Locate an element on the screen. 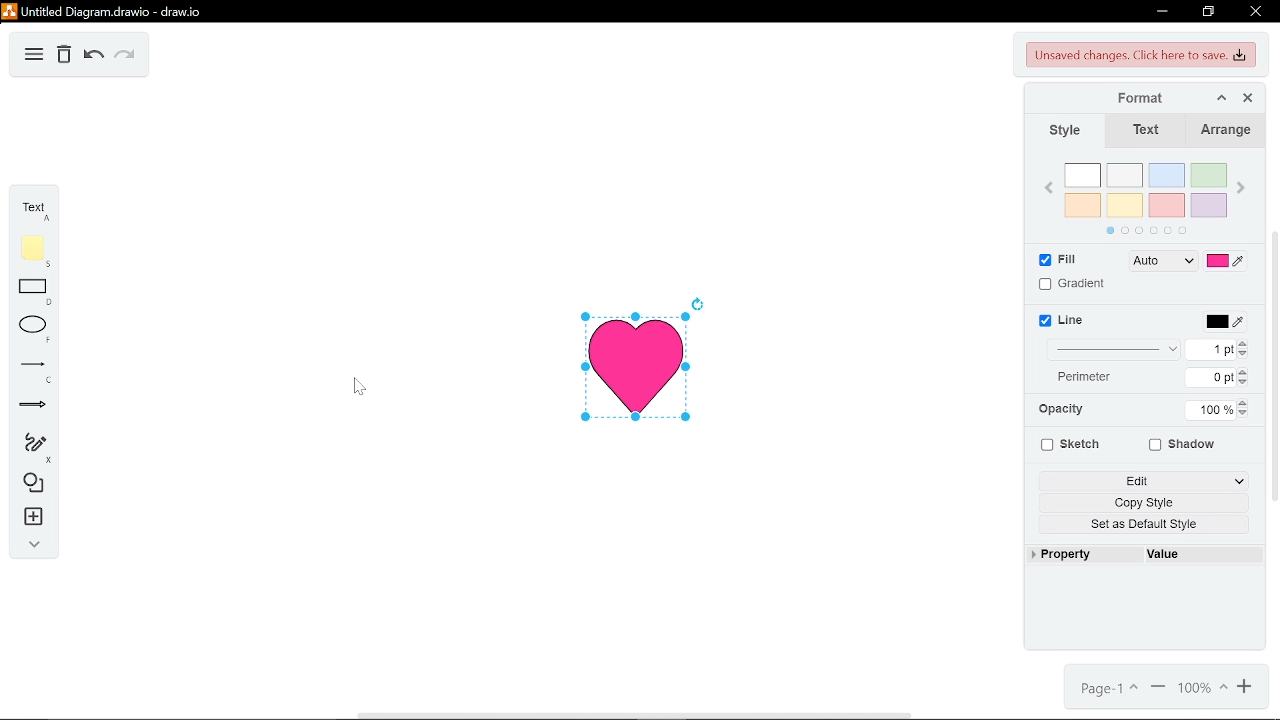  text is located at coordinates (31, 210).